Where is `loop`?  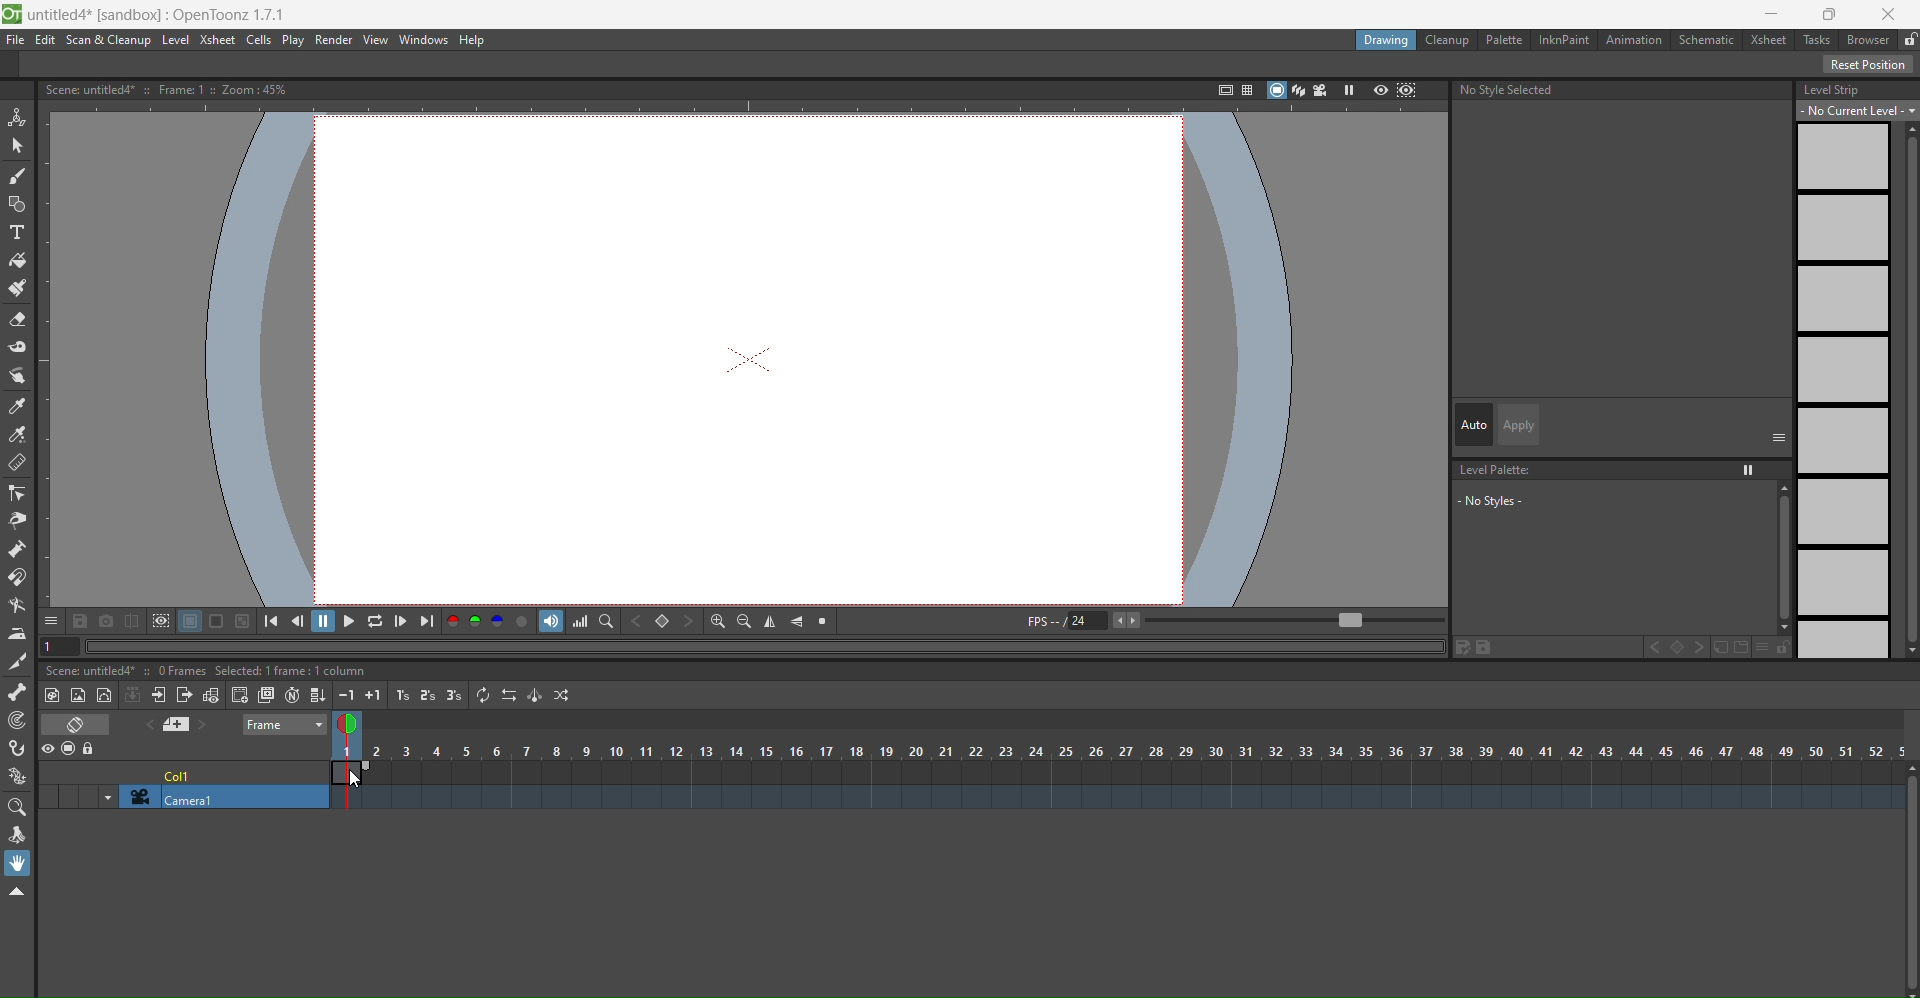
loop is located at coordinates (375, 620).